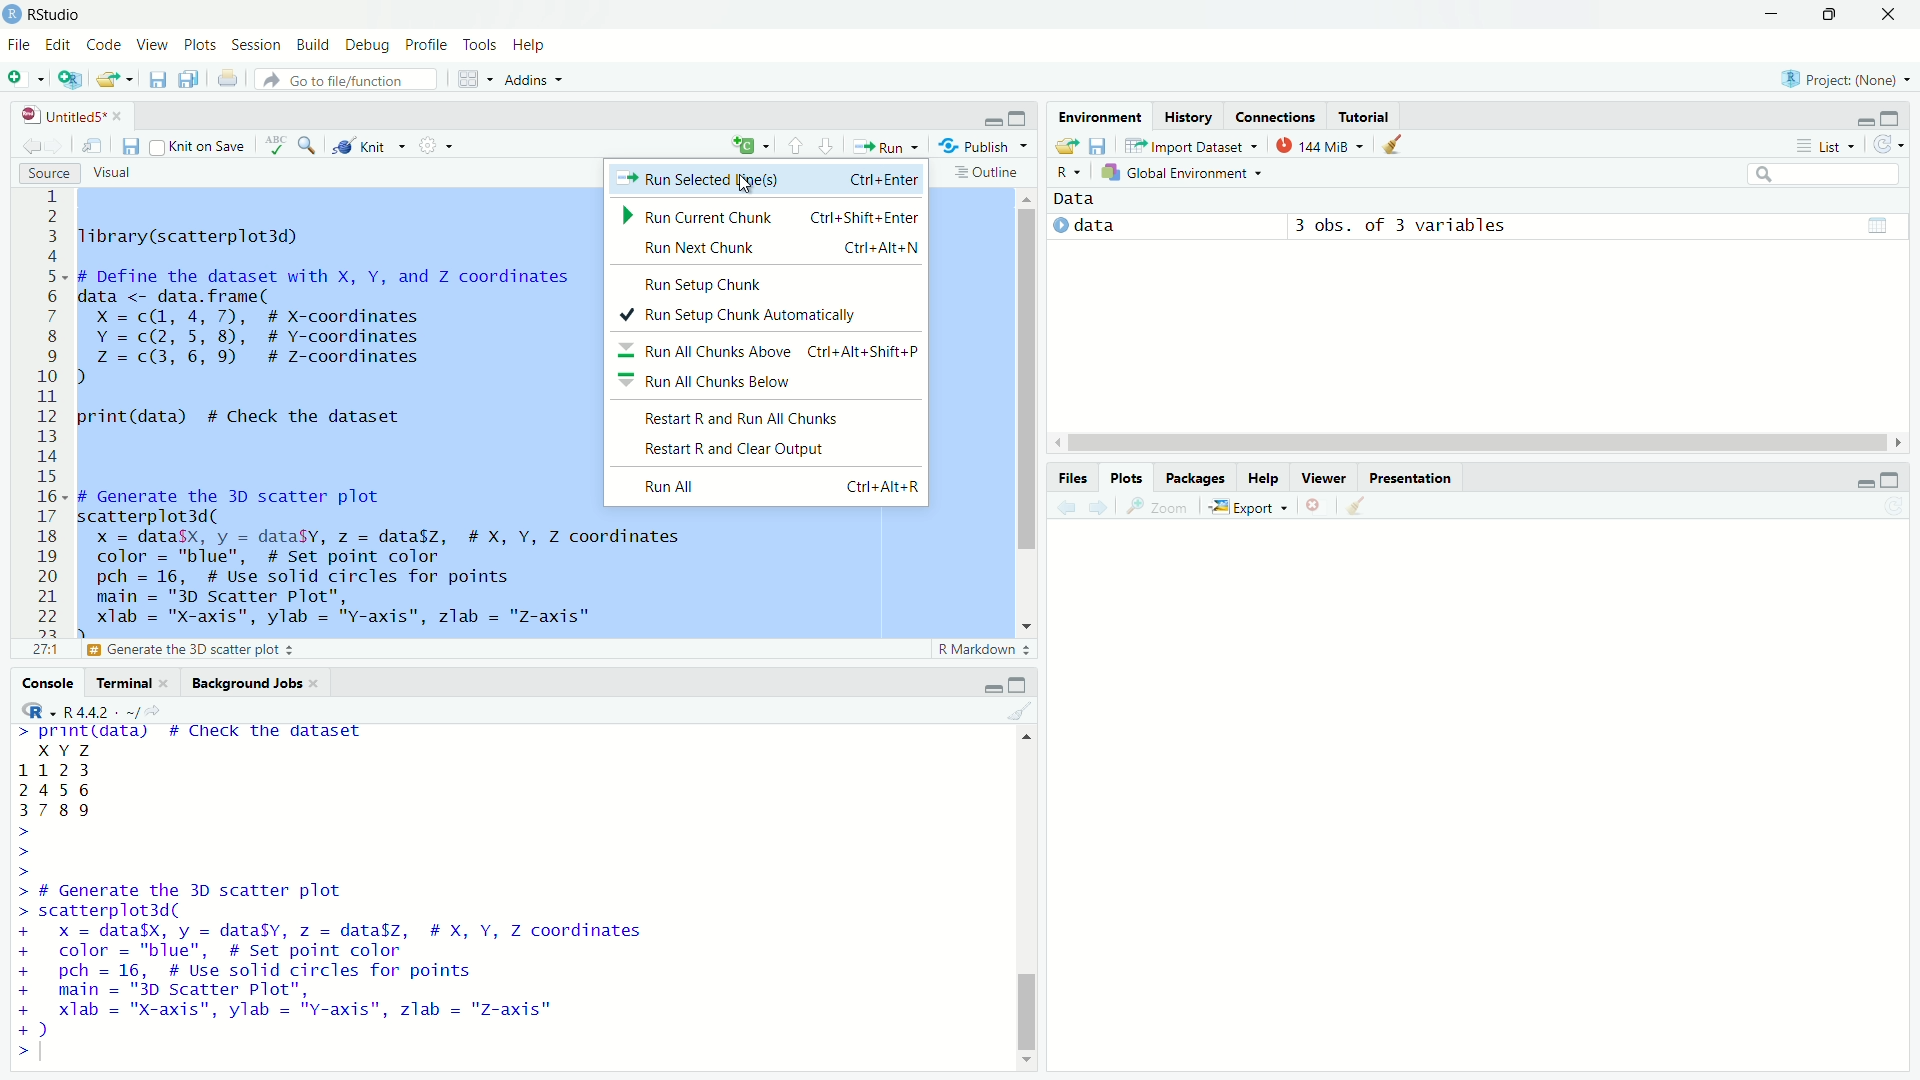 The image size is (1920, 1080). I want to click on empty plot area, so click(1494, 798).